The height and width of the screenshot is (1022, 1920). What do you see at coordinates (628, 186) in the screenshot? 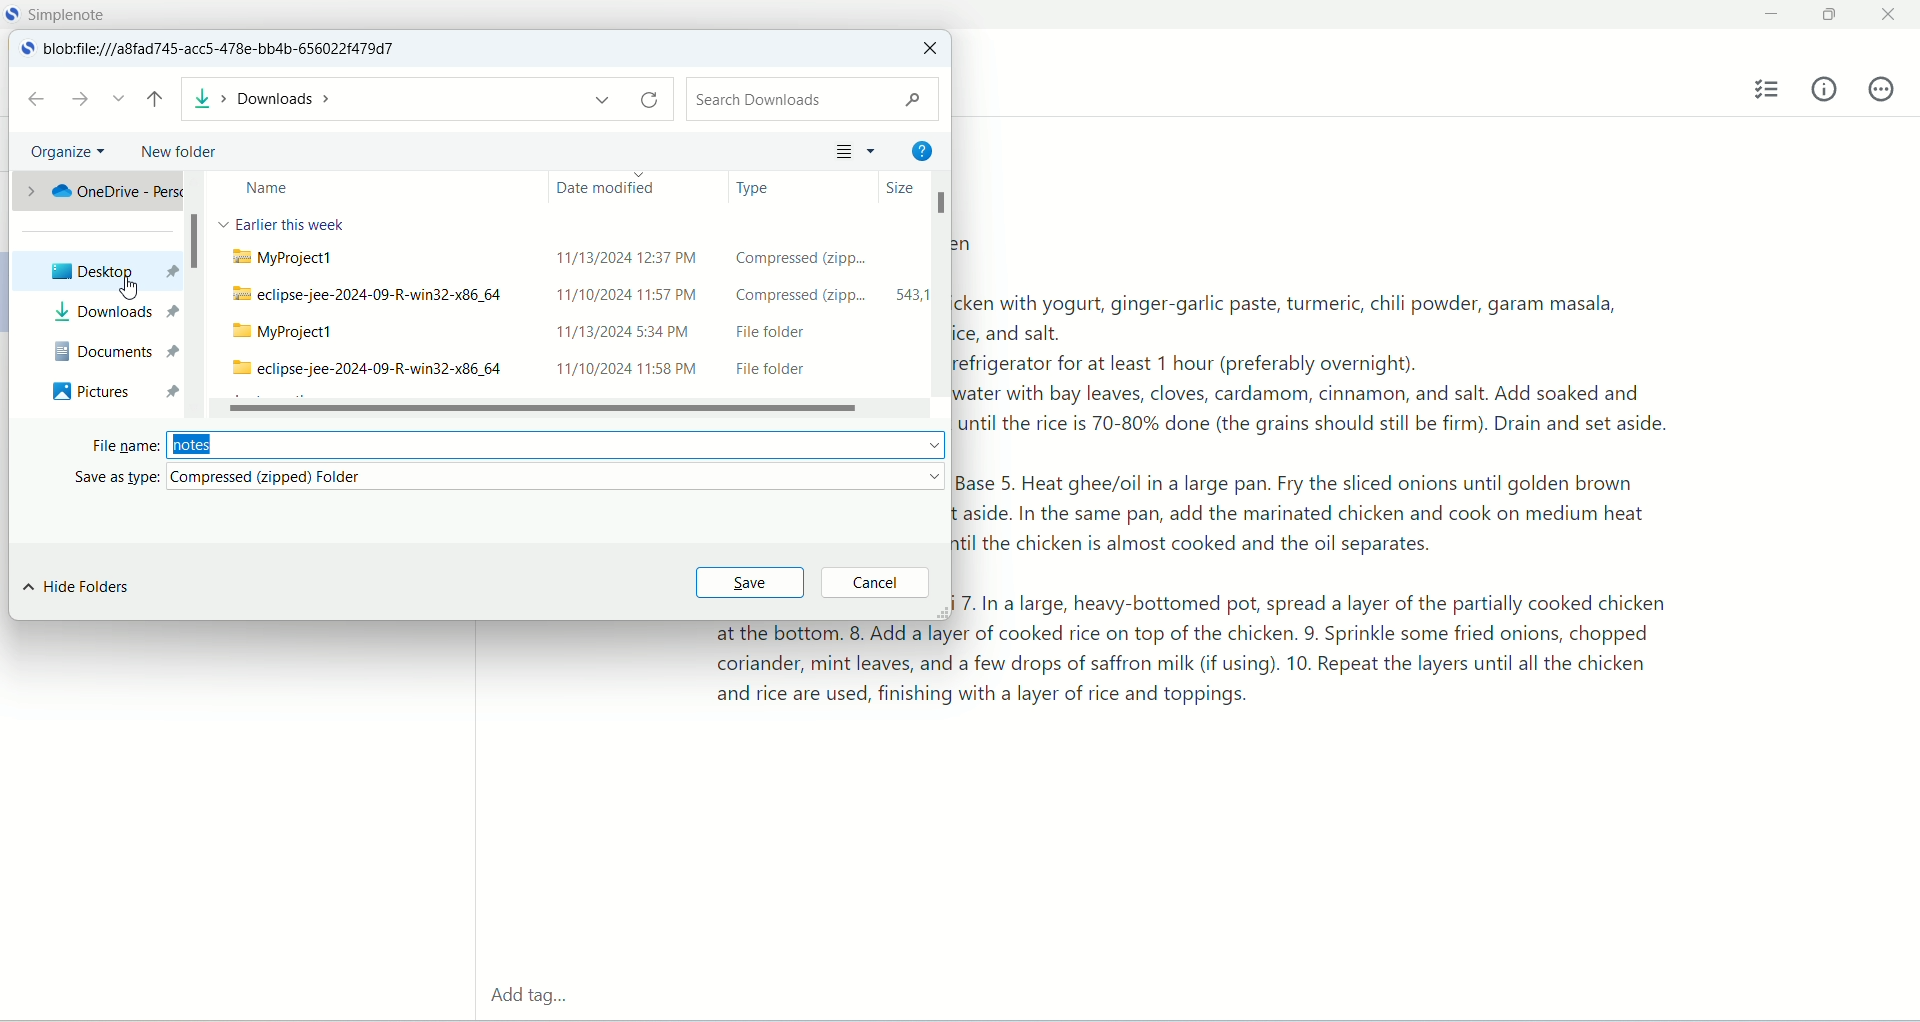
I see `date modified` at bounding box center [628, 186].